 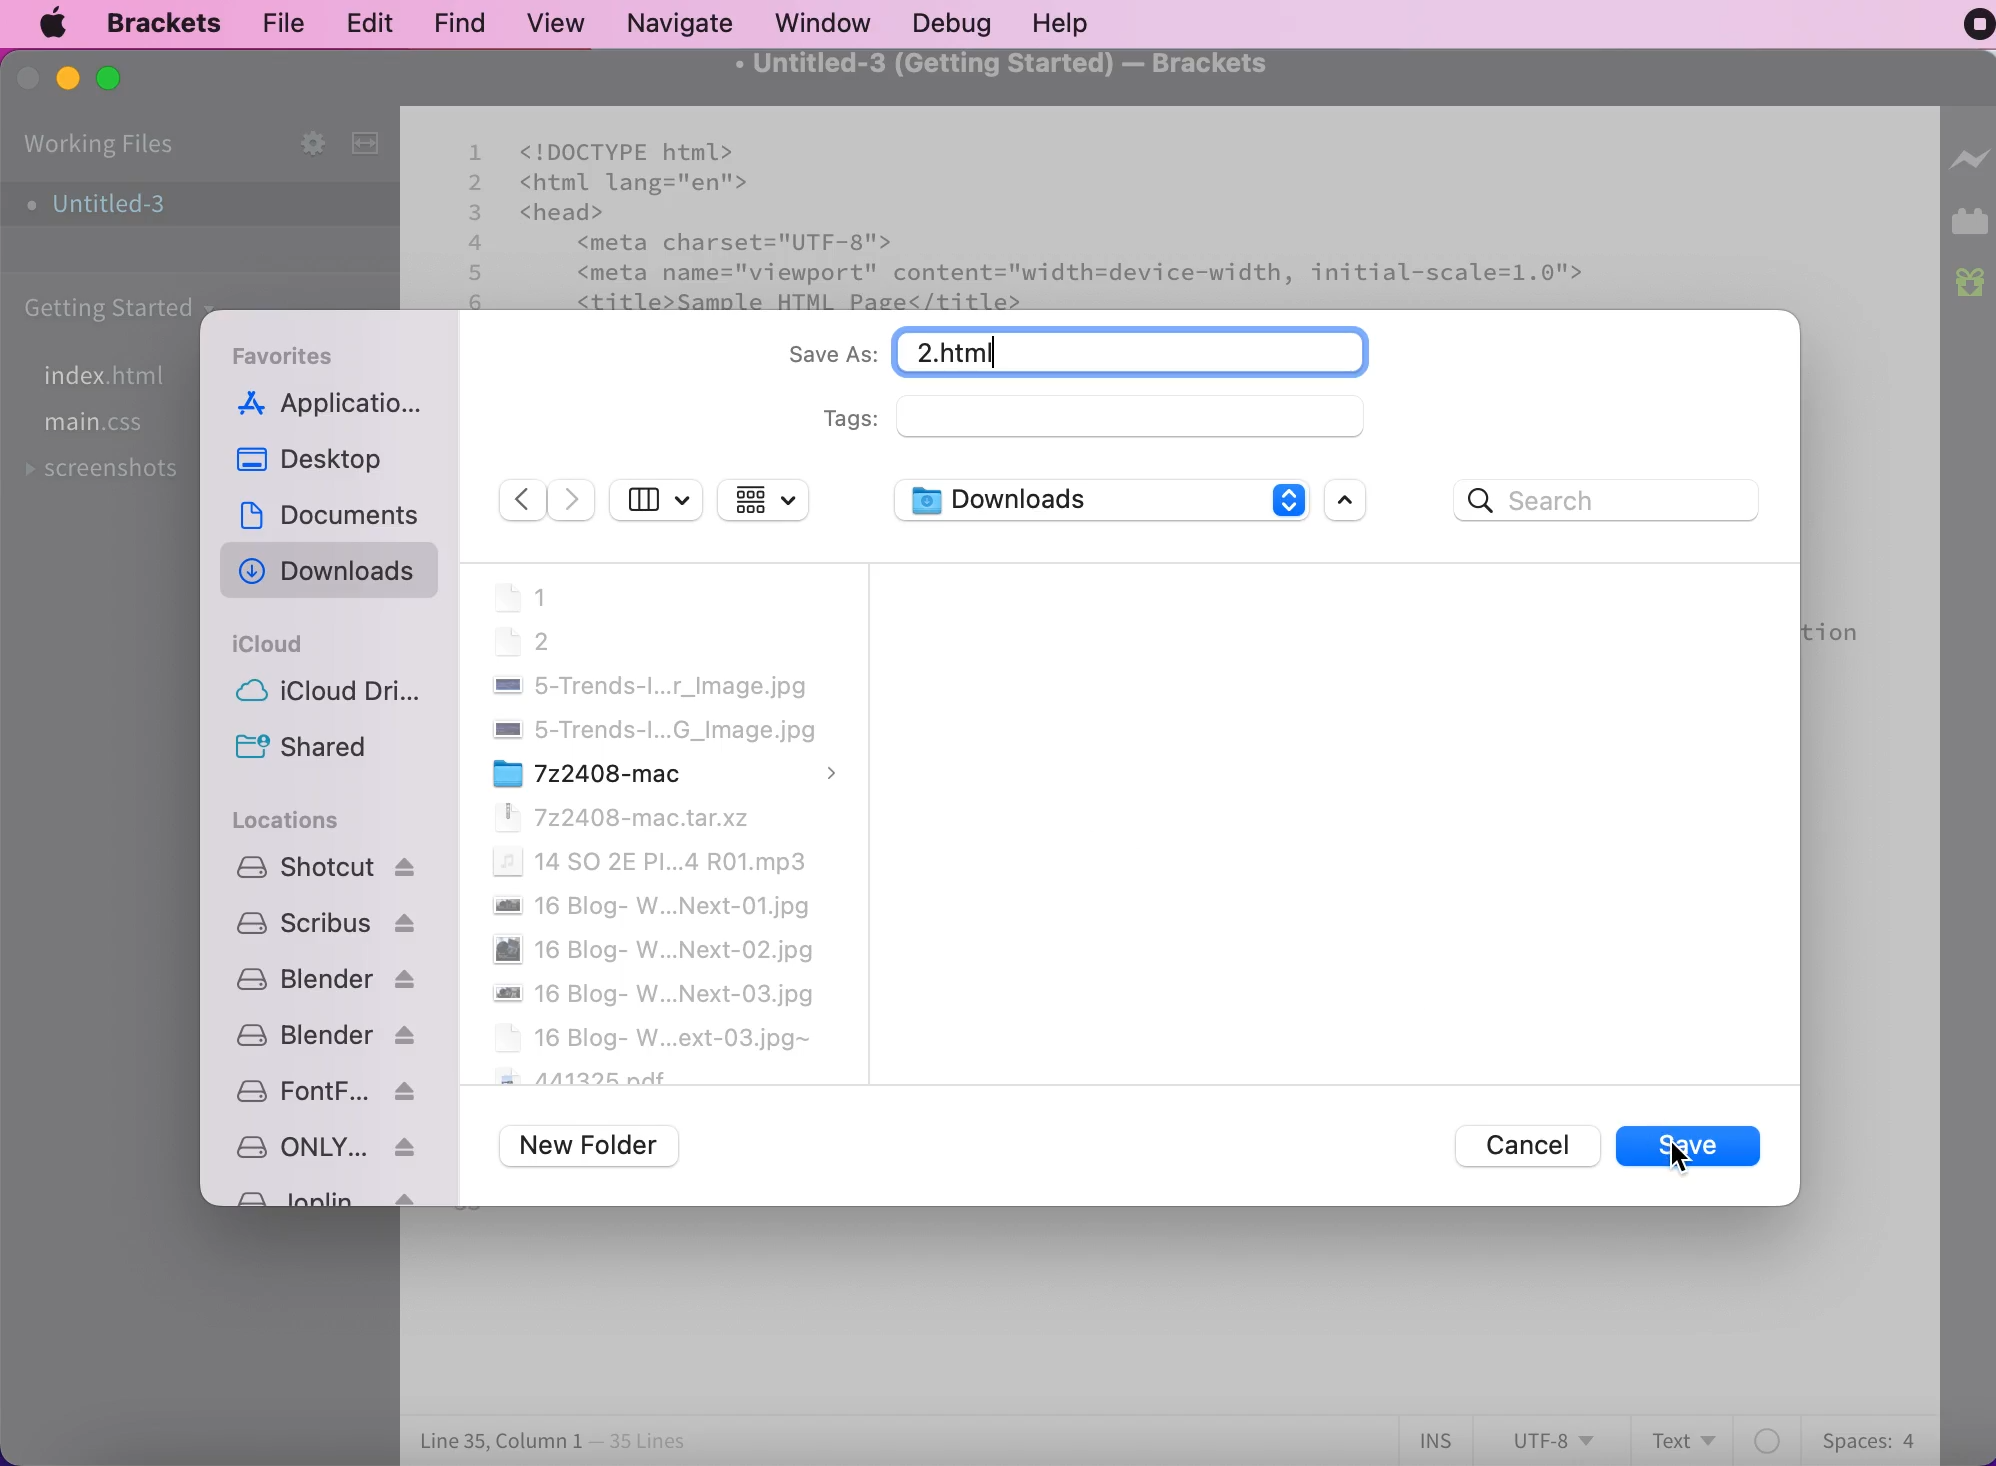 I want to click on downloads selected, so click(x=334, y=569).